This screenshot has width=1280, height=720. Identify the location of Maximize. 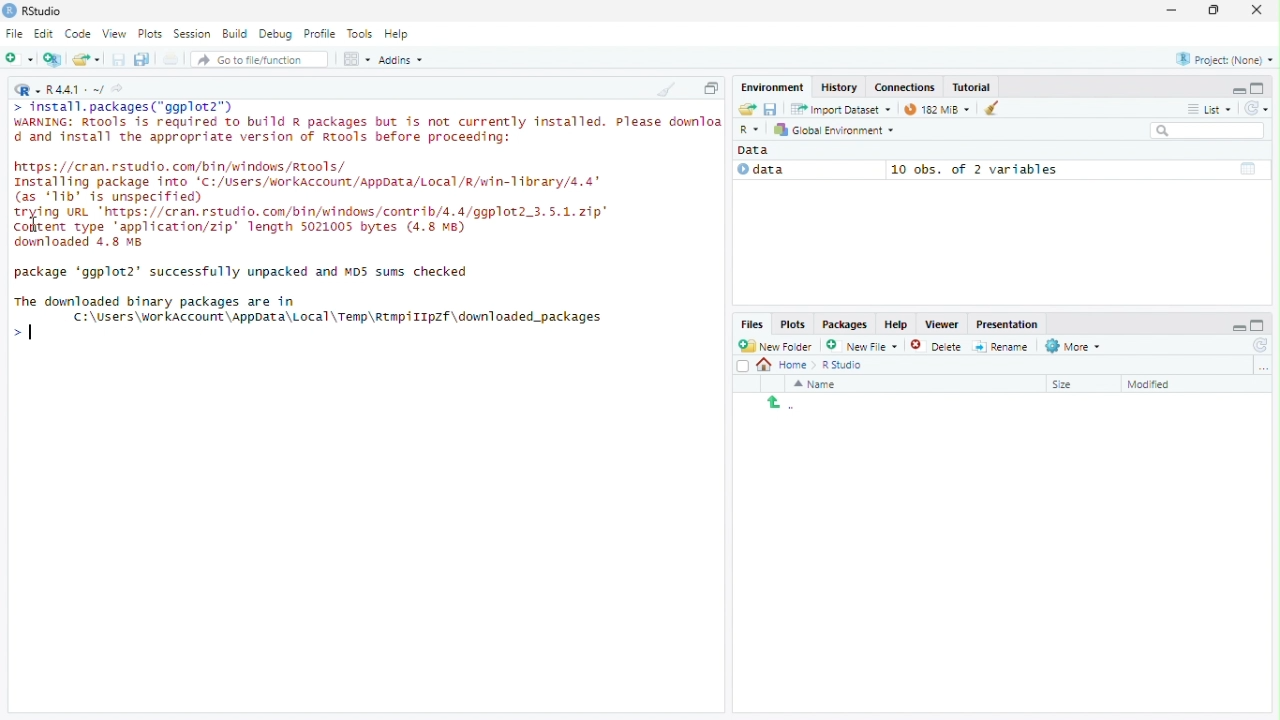
(711, 88).